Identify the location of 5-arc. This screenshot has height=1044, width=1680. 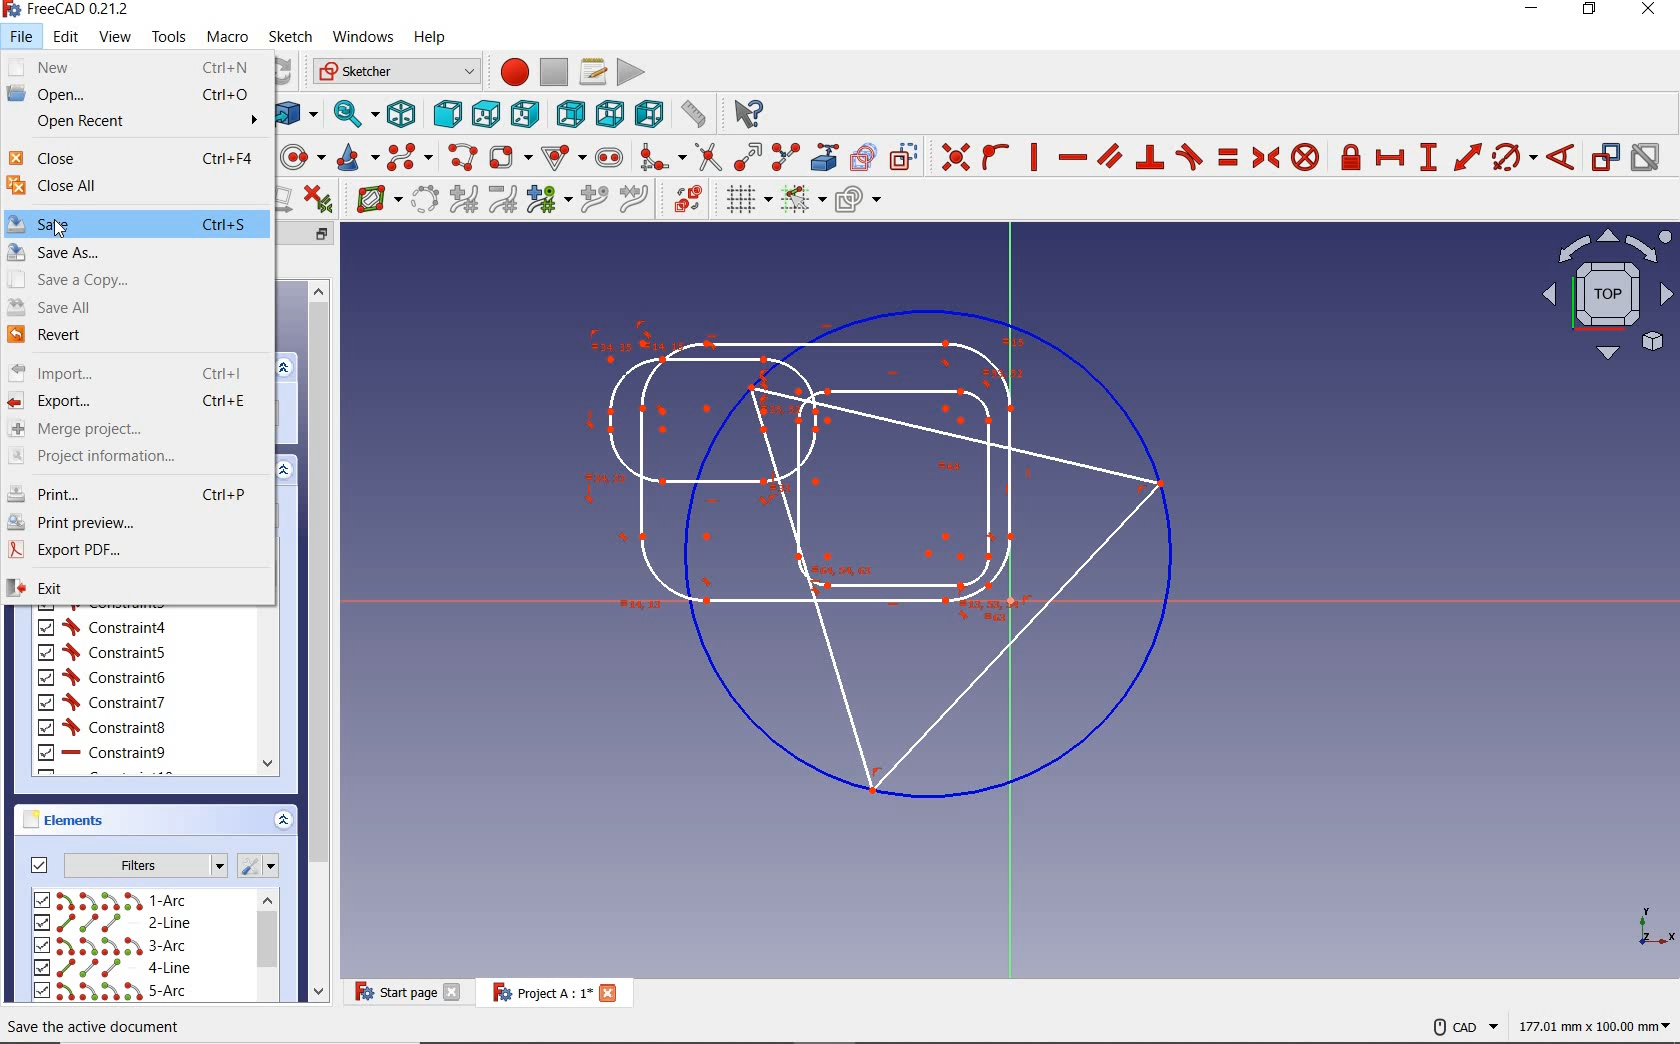
(110, 990).